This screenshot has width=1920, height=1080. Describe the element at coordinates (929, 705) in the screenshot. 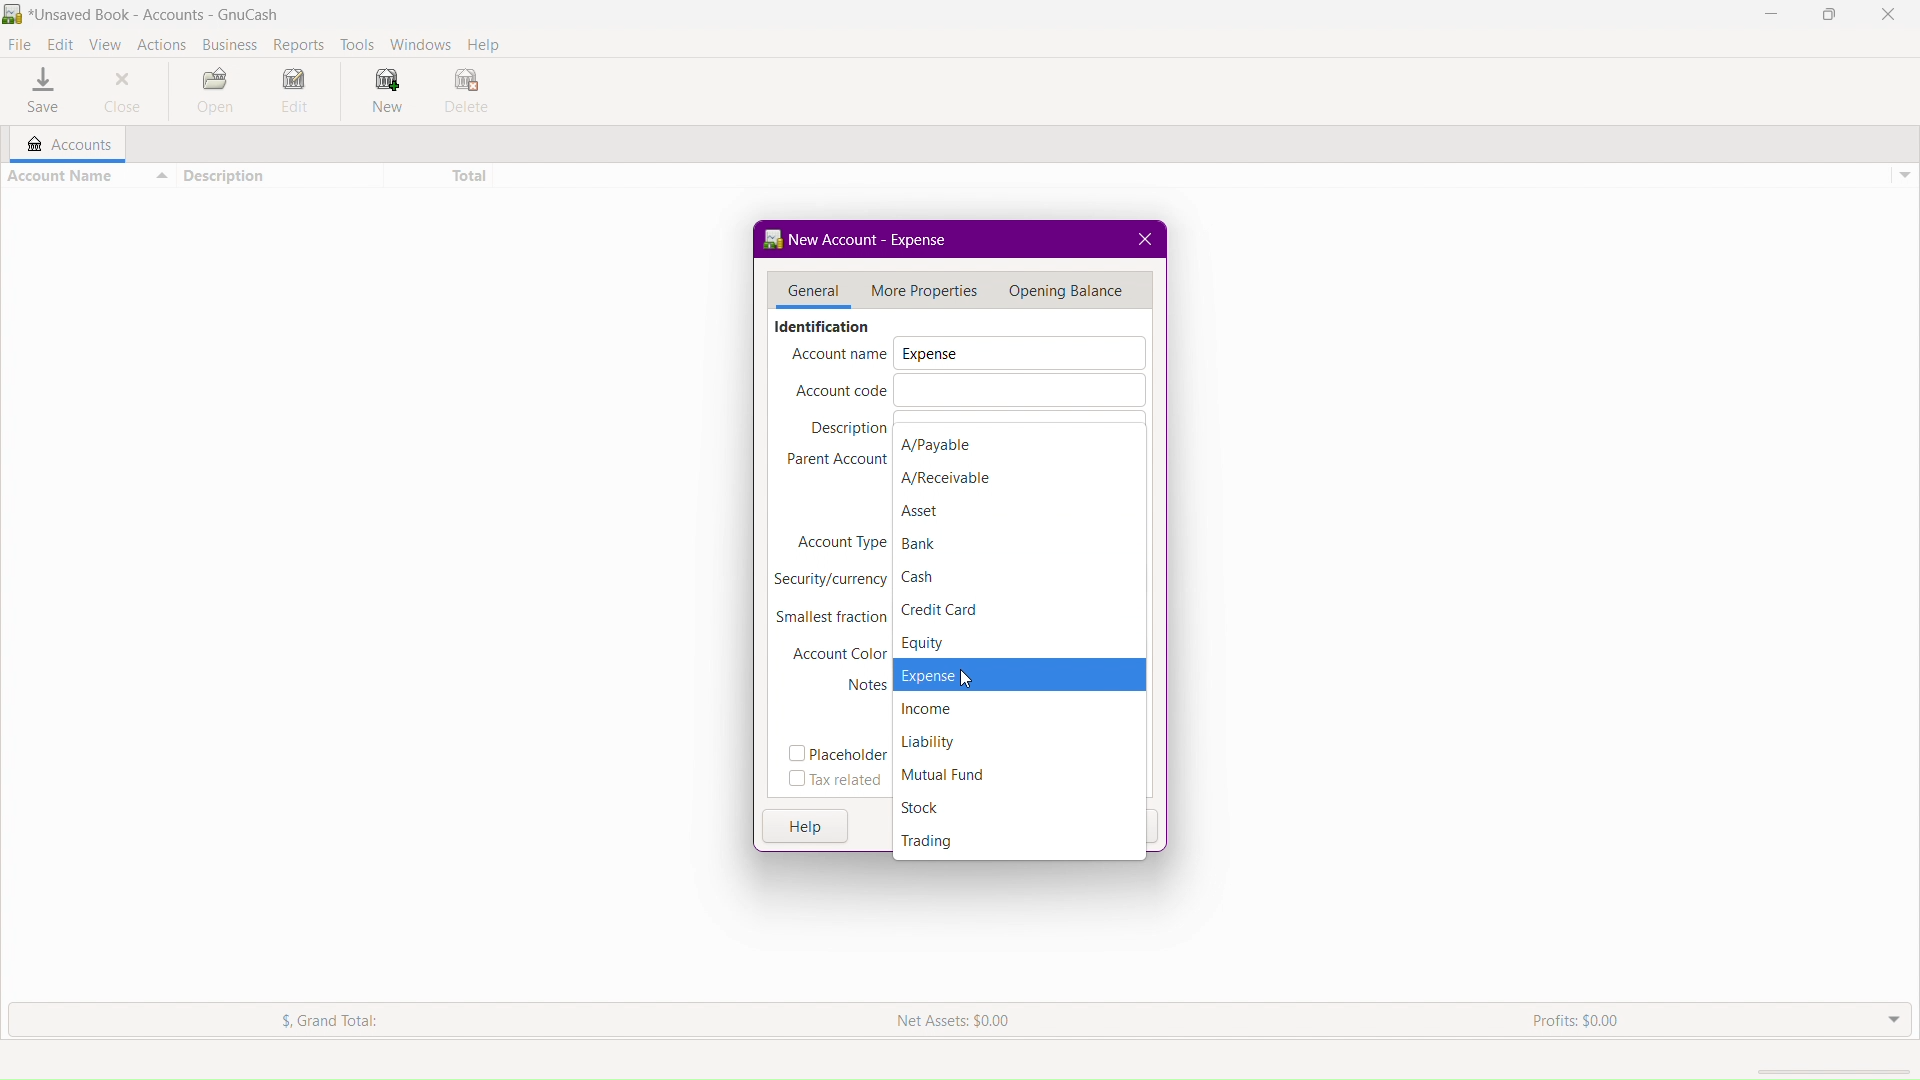

I see `Income` at that location.